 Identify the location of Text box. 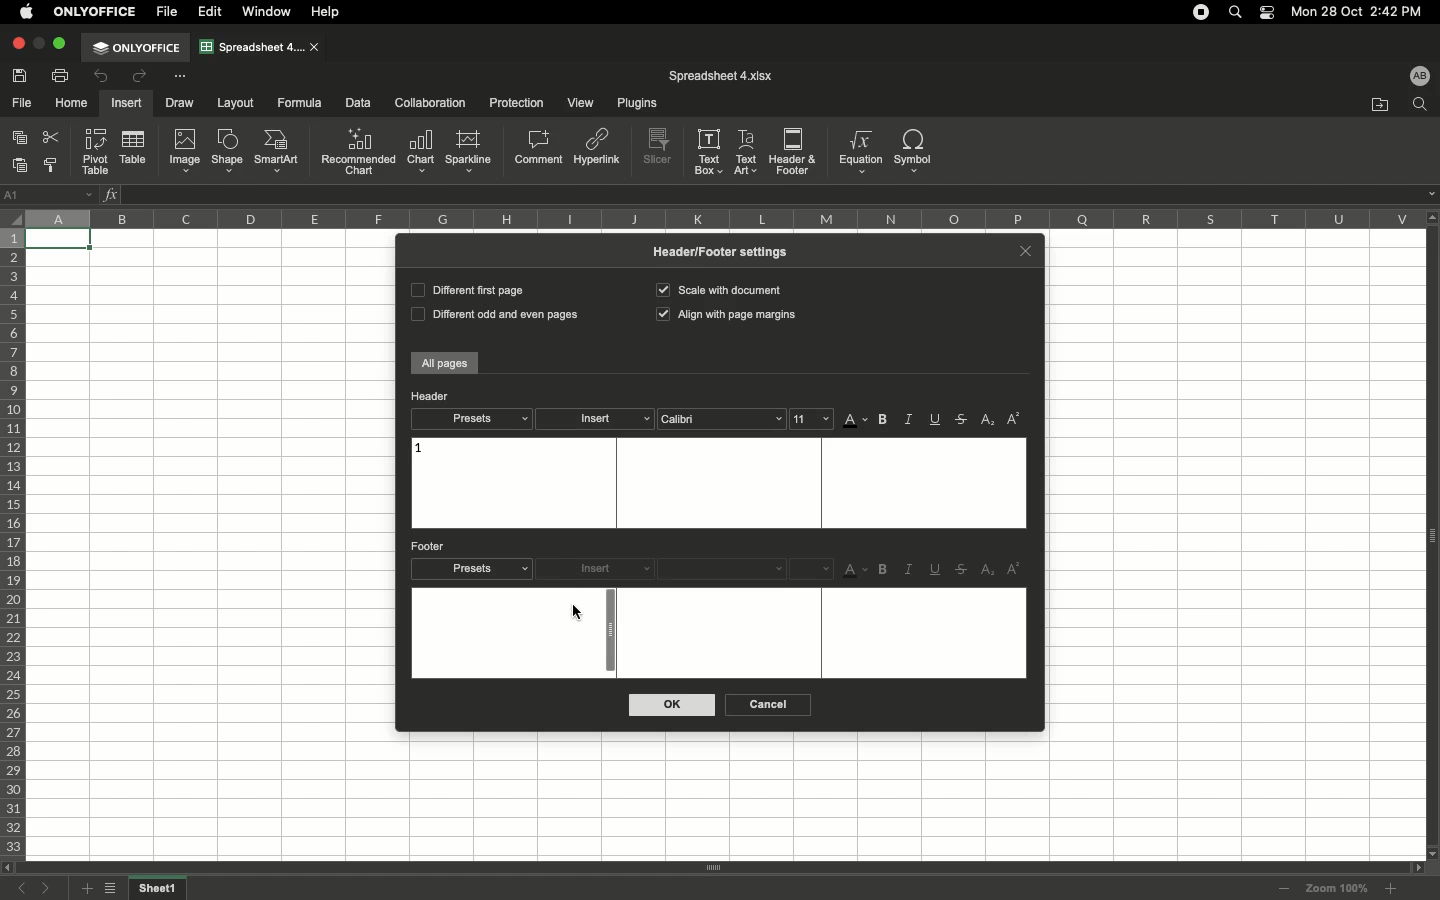
(719, 633).